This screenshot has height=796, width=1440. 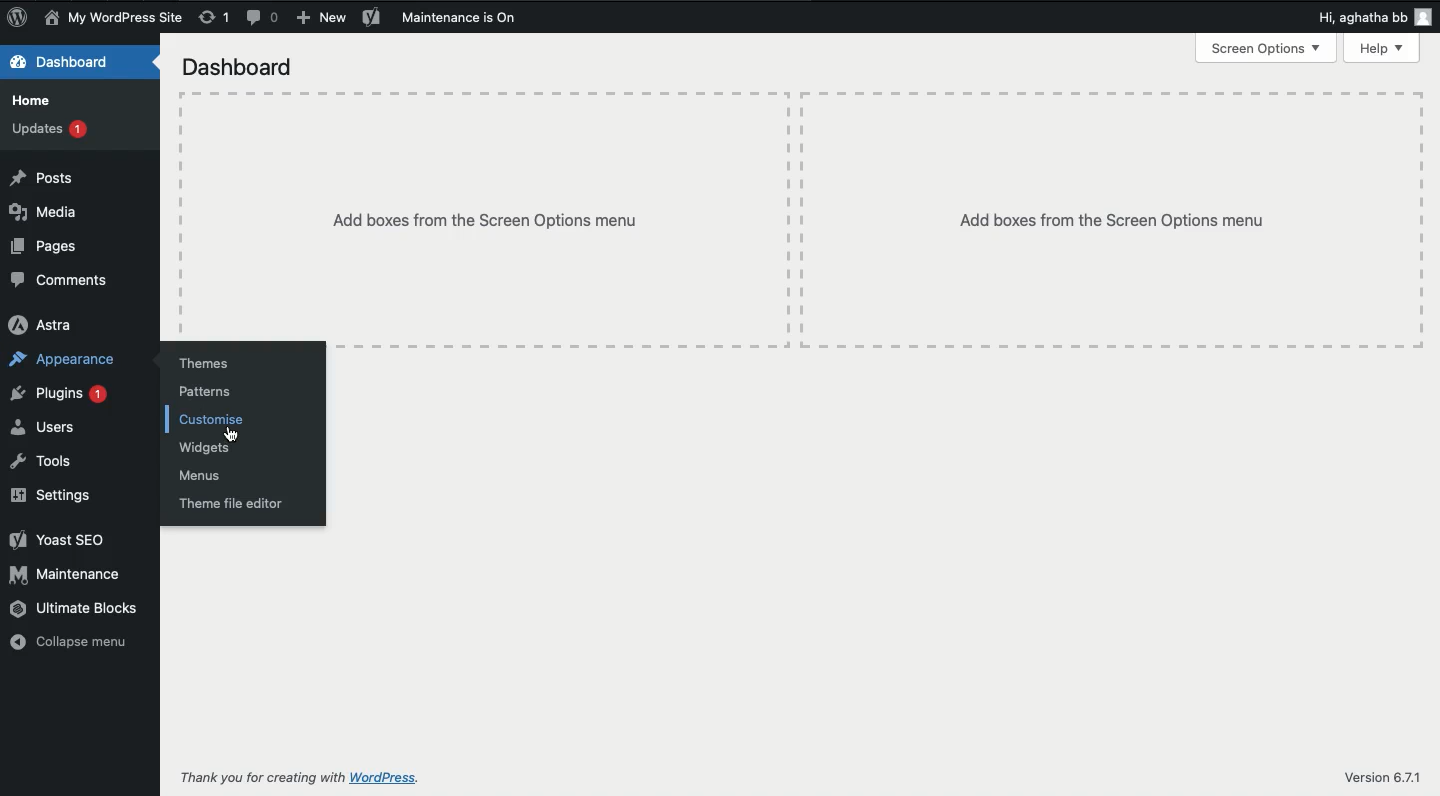 I want to click on Menus, so click(x=202, y=475).